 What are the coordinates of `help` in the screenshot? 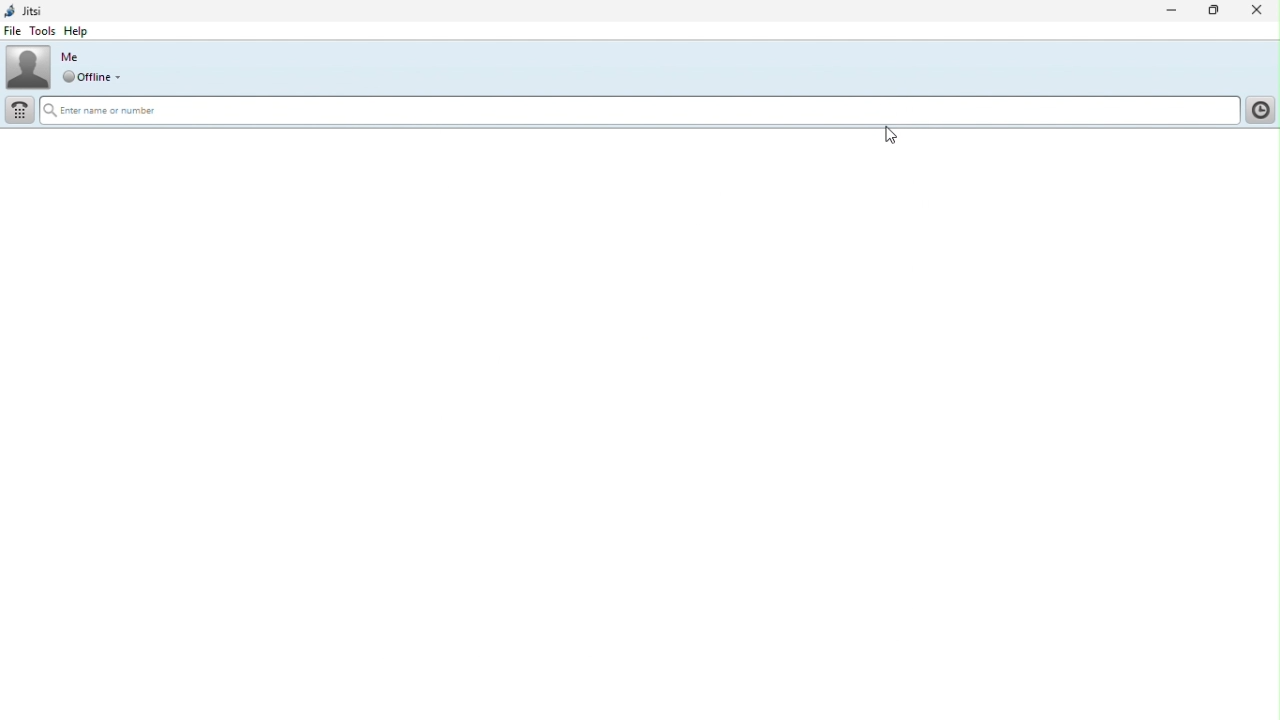 It's located at (80, 31).